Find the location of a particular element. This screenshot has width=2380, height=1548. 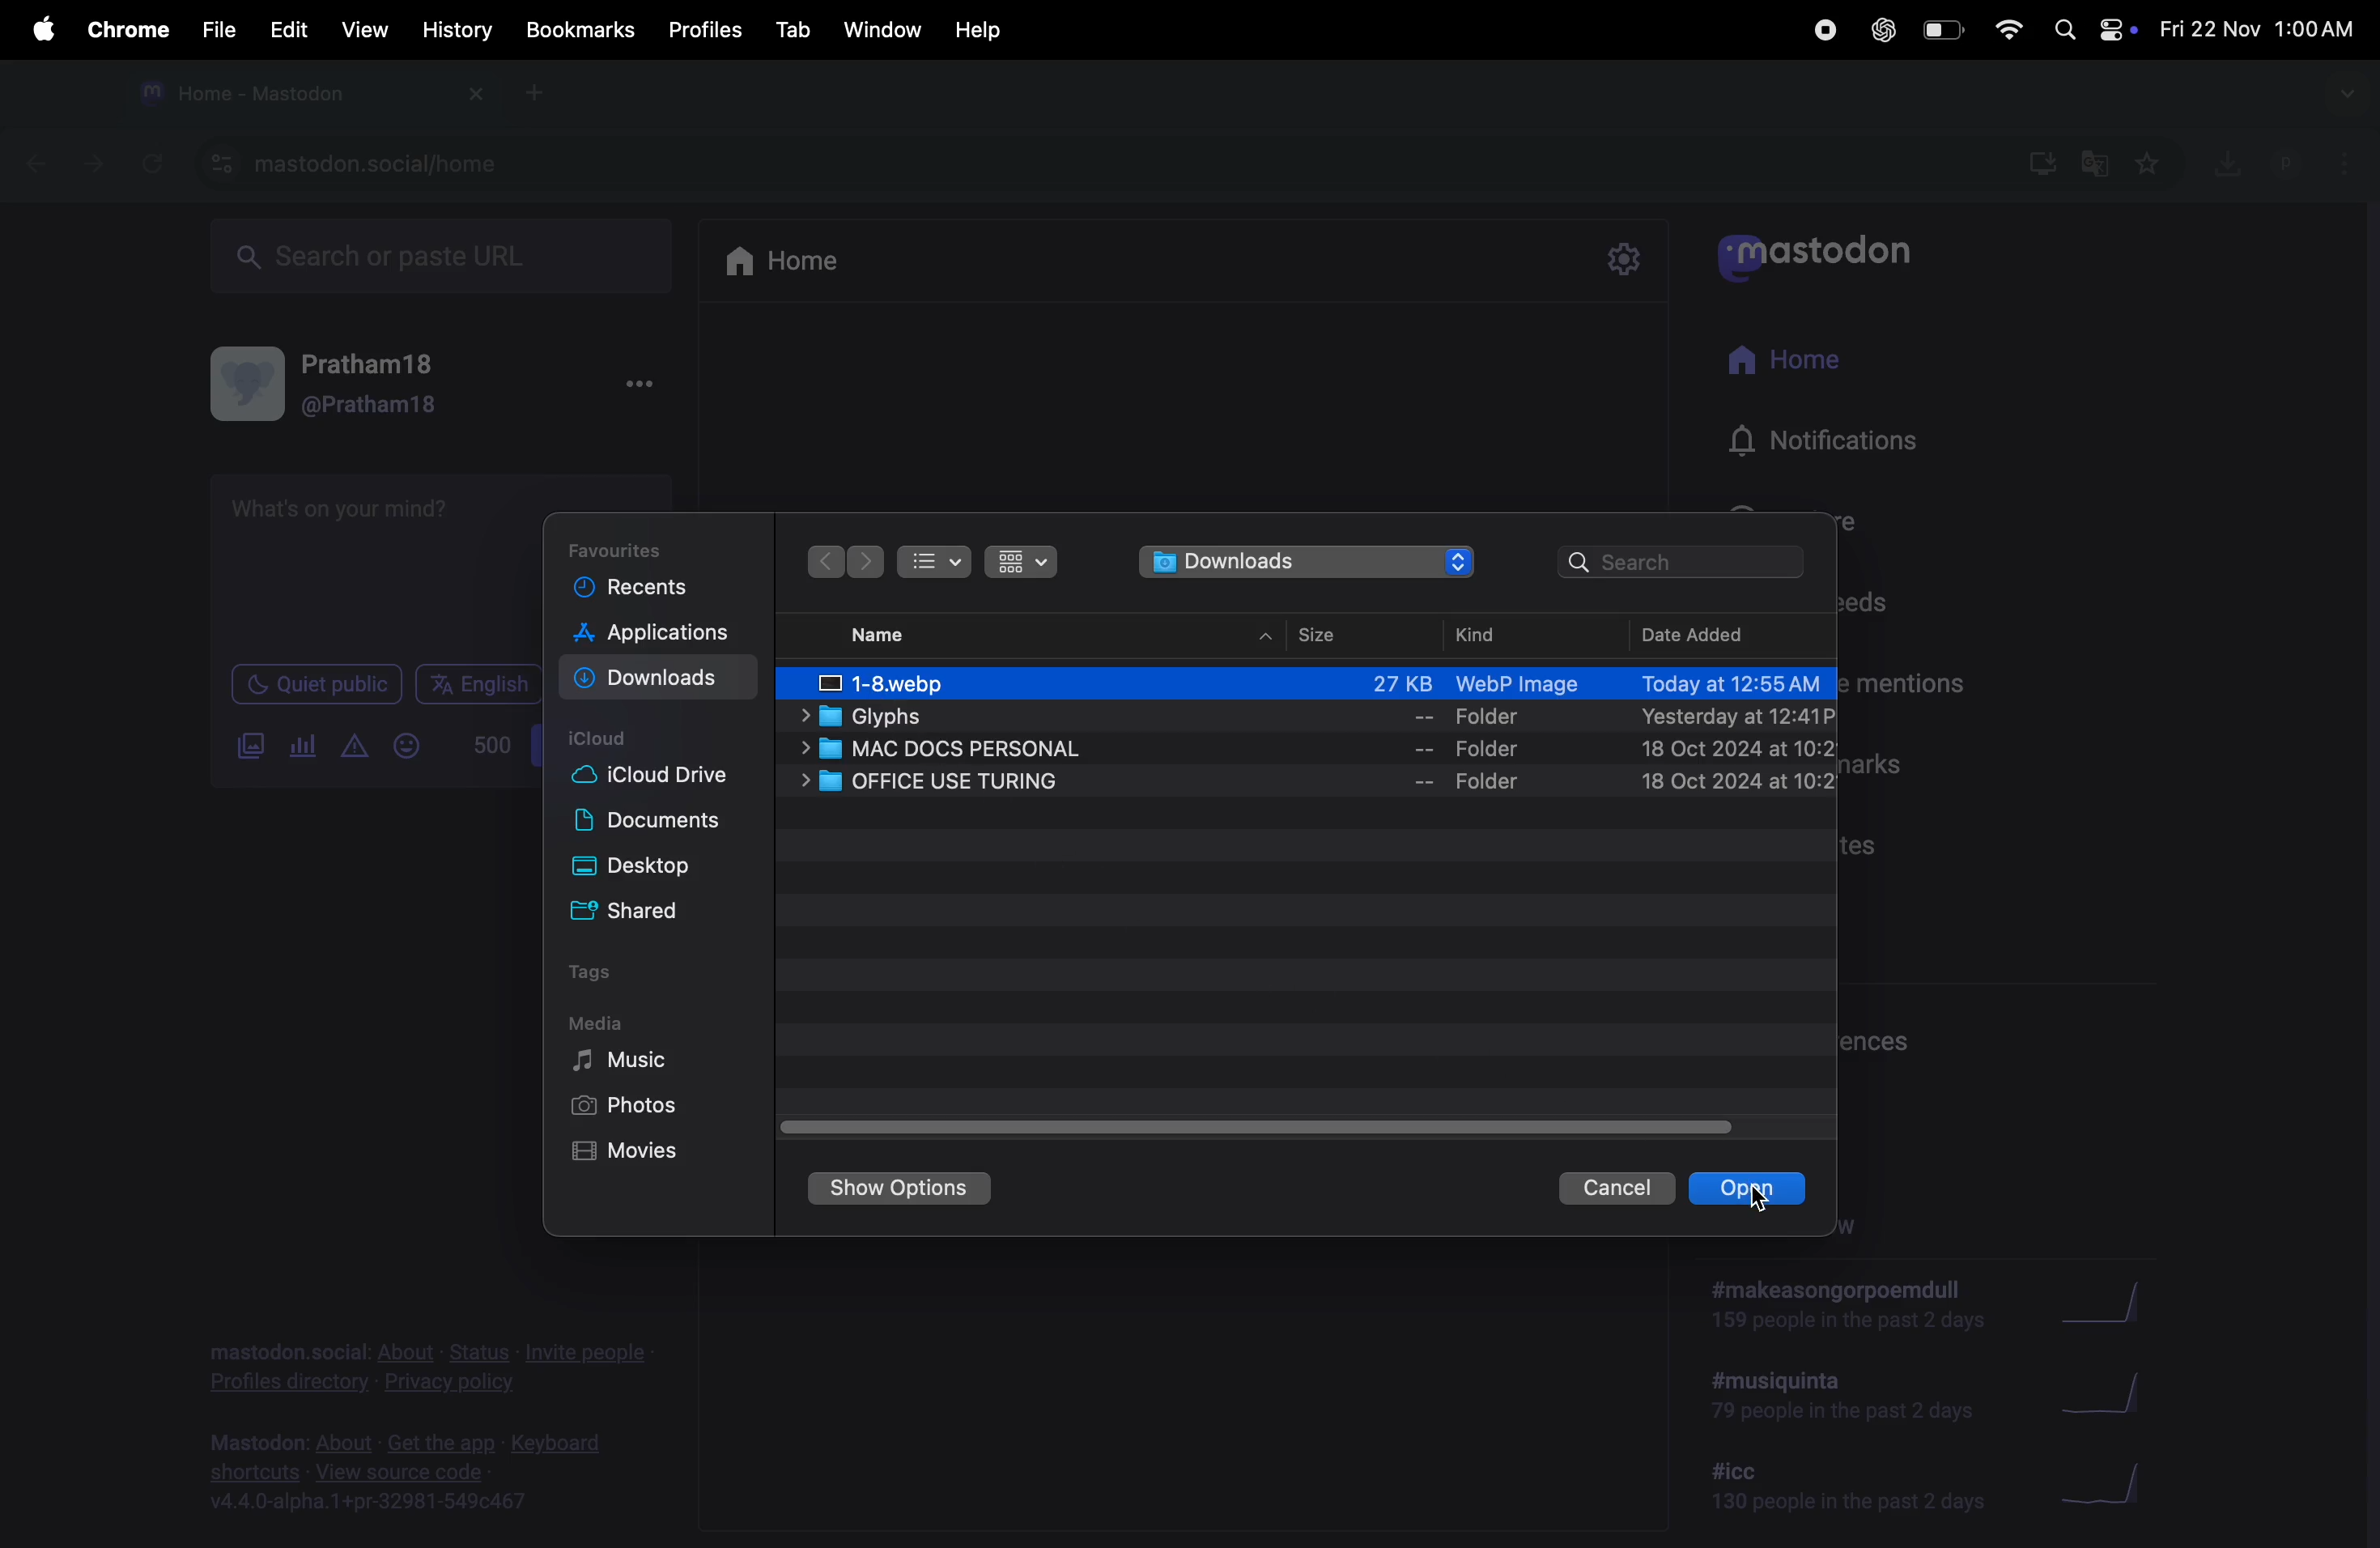

content warning is located at coordinates (350, 749).